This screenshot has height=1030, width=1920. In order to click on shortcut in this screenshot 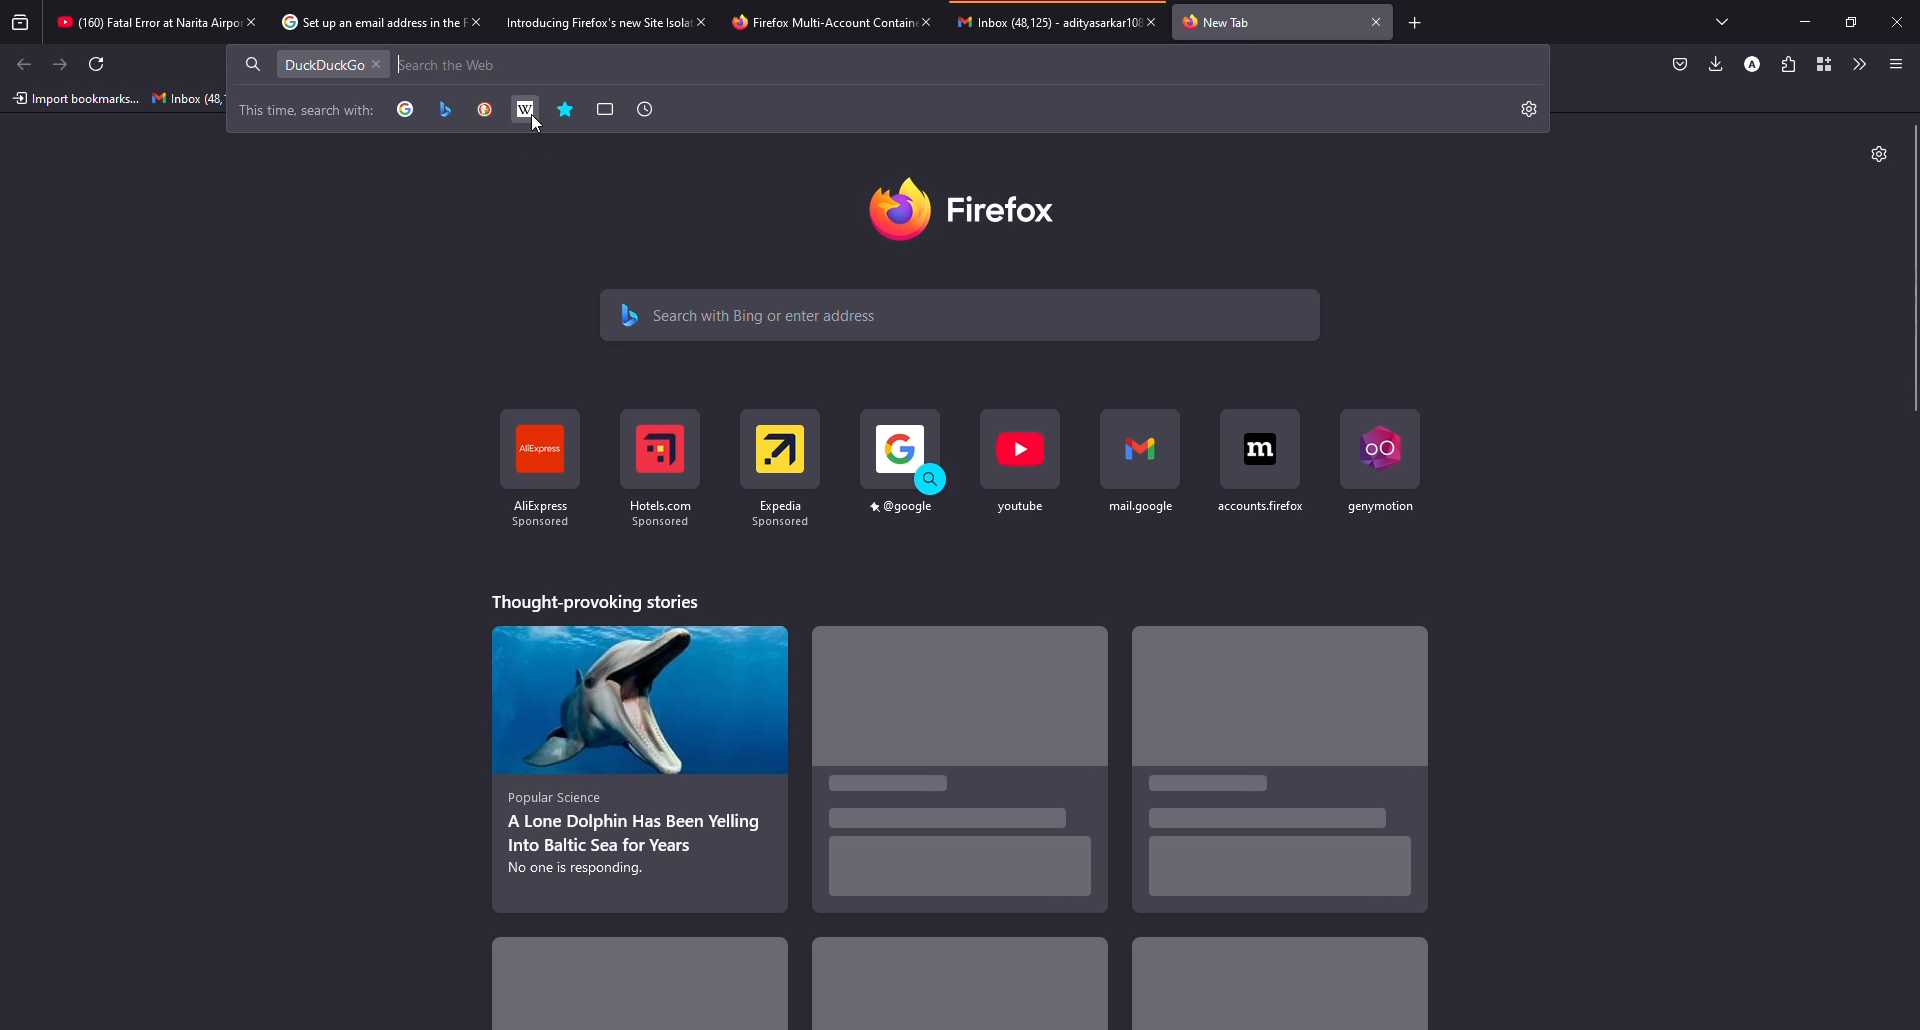, I will do `click(542, 466)`.